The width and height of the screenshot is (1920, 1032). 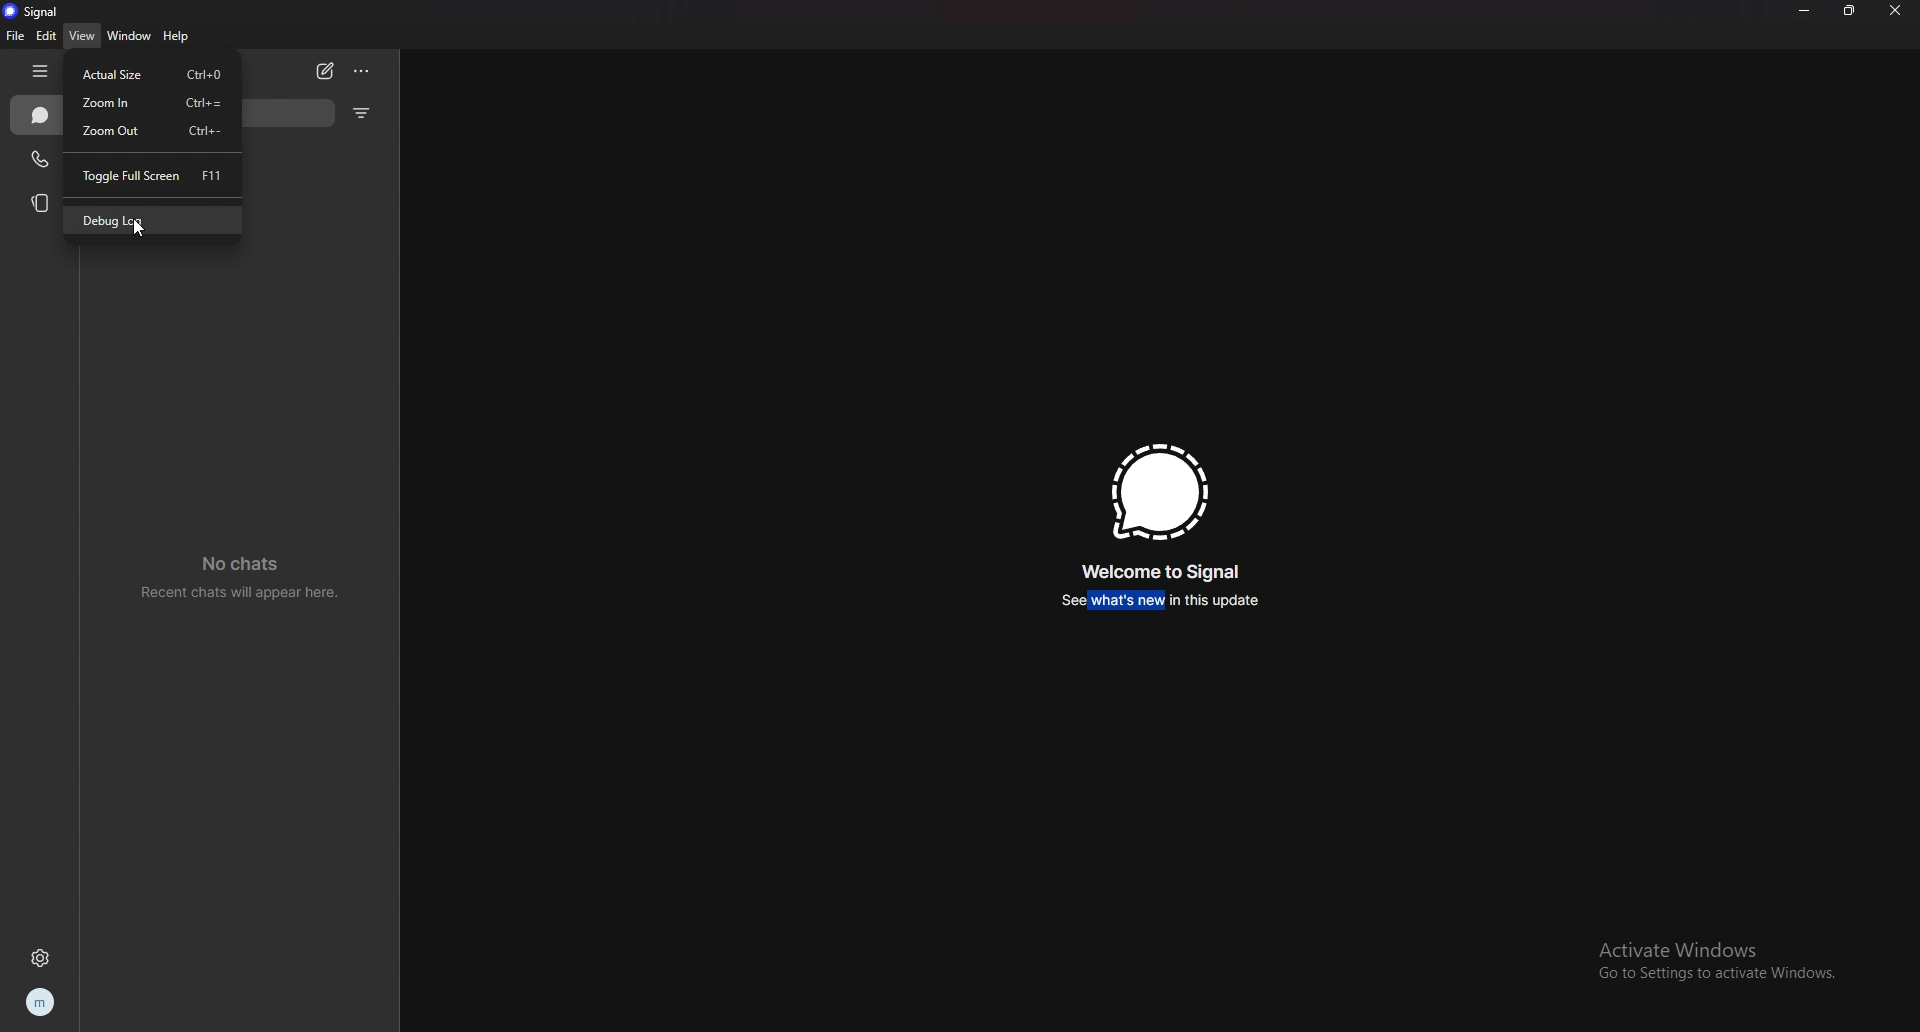 What do you see at coordinates (140, 231) in the screenshot?
I see `cursor` at bounding box center [140, 231].